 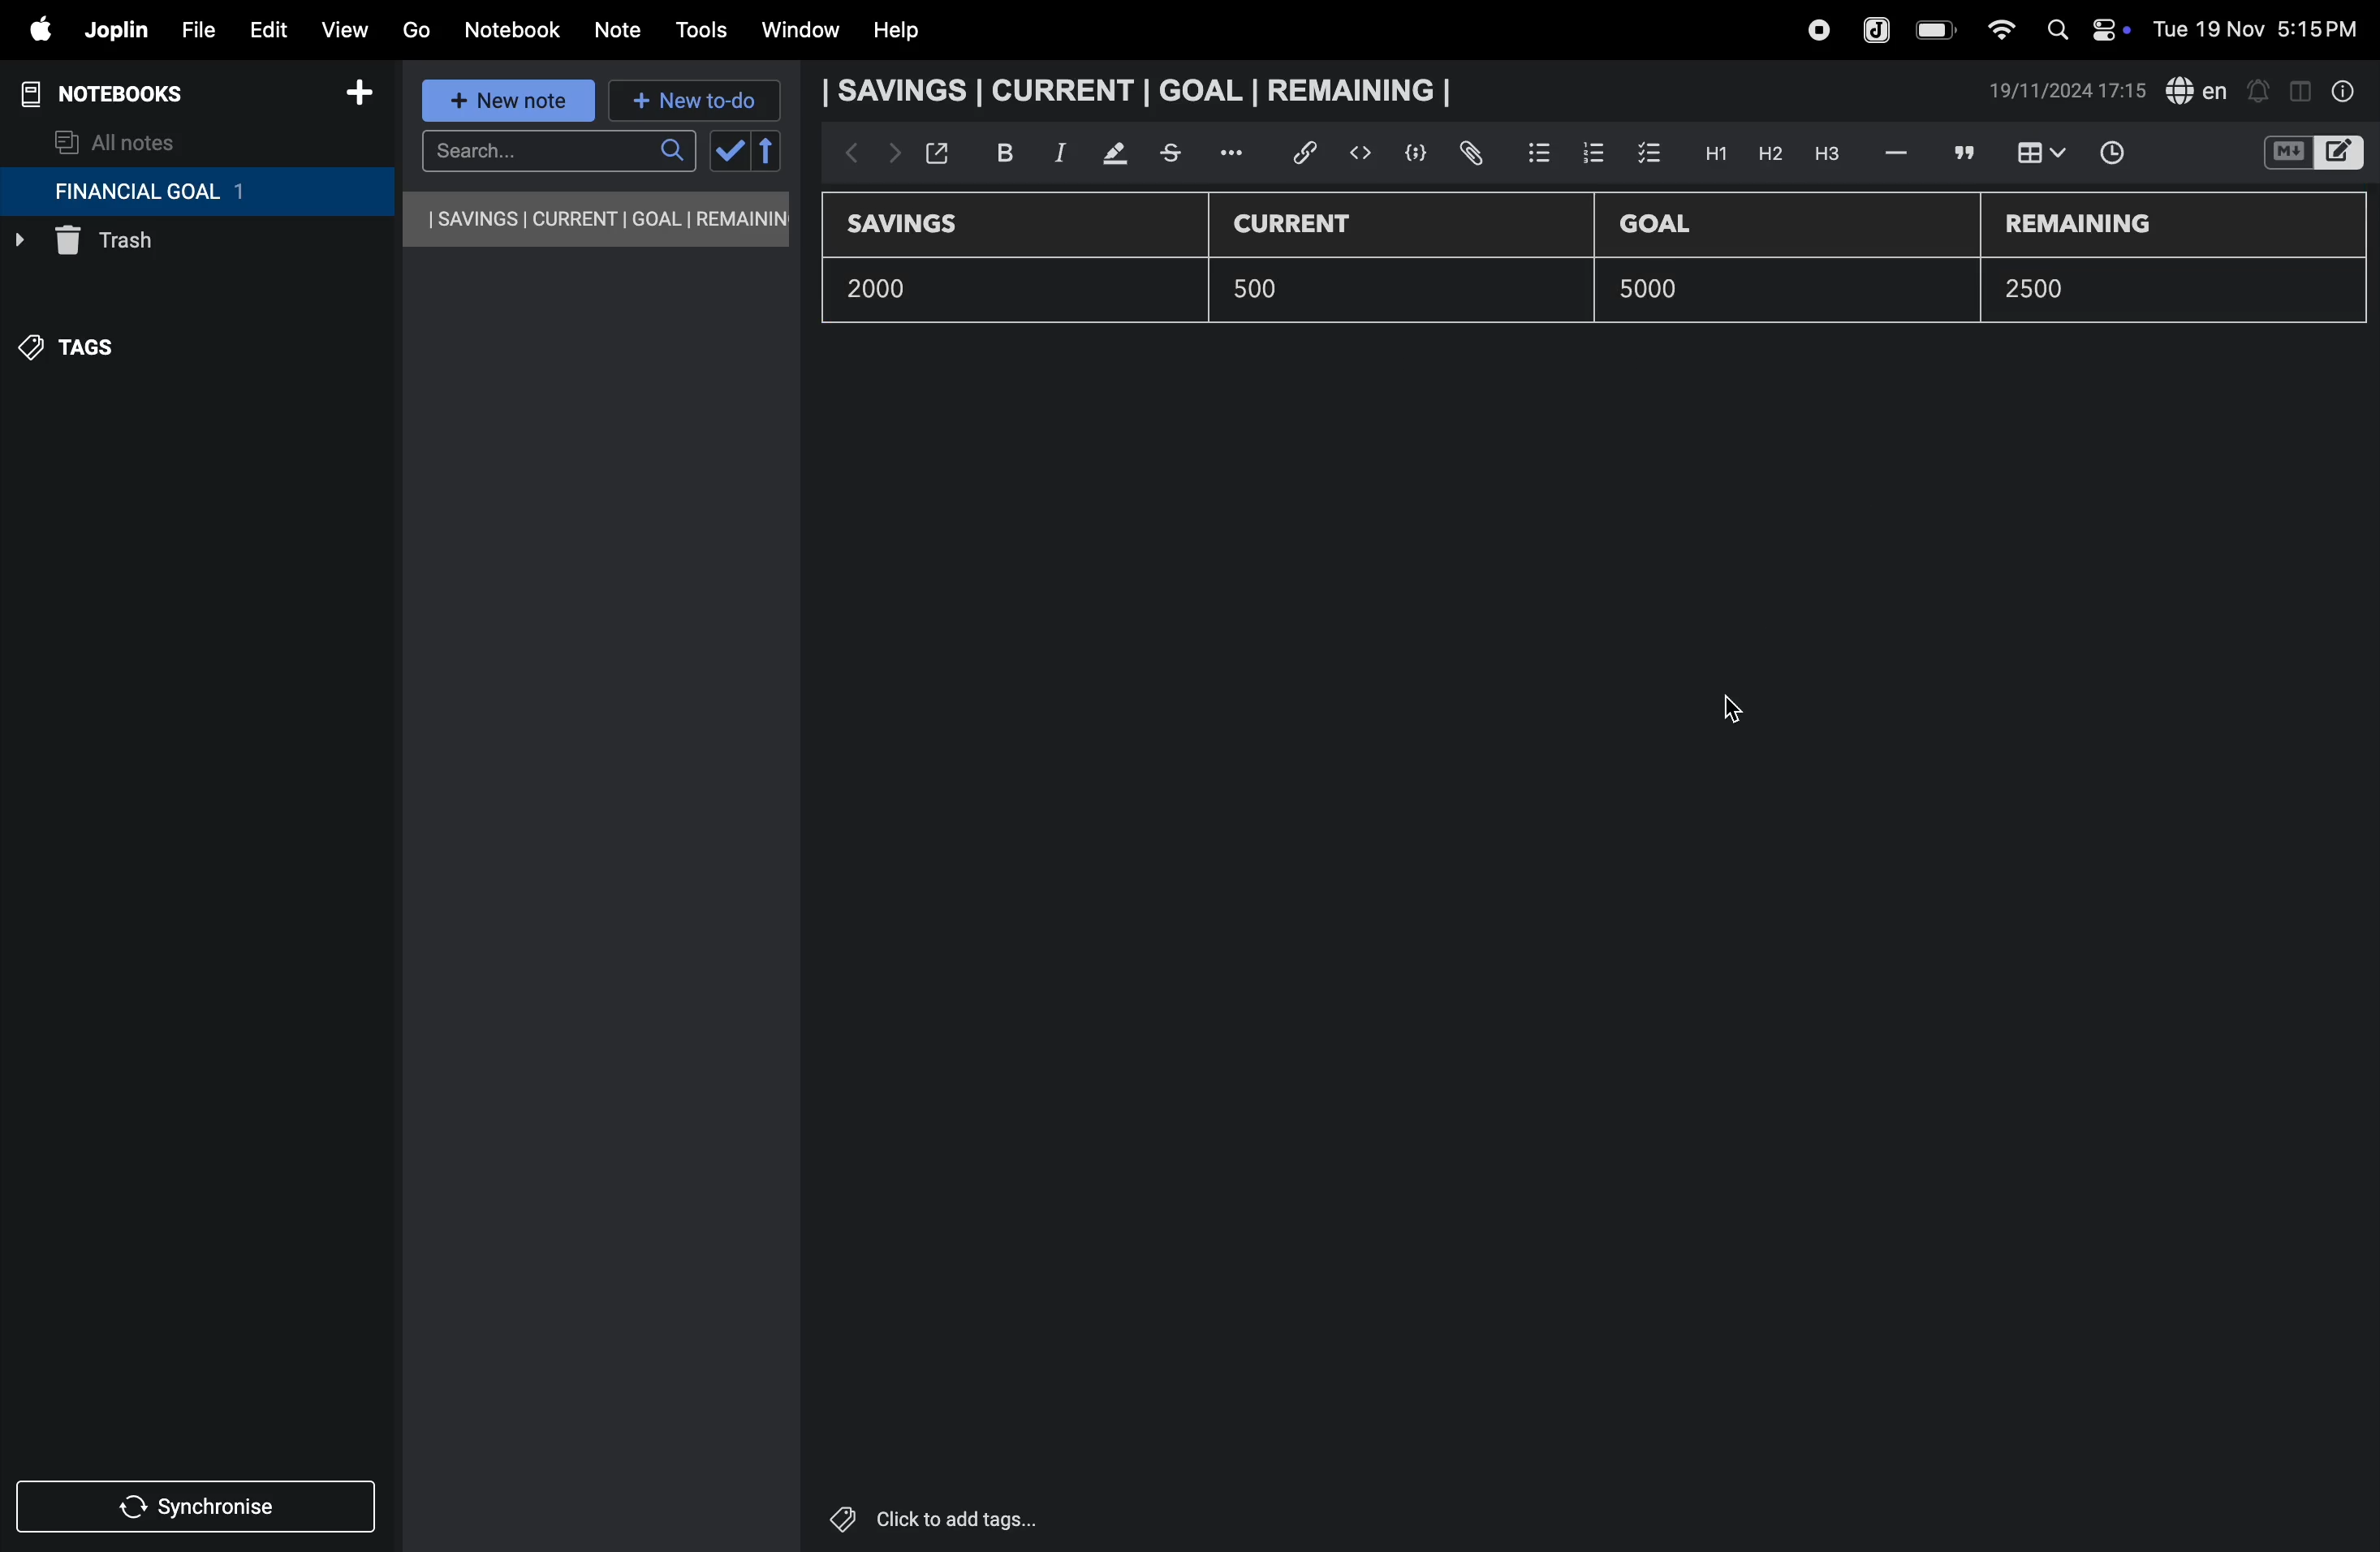 What do you see at coordinates (994, 152) in the screenshot?
I see `bold` at bounding box center [994, 152].